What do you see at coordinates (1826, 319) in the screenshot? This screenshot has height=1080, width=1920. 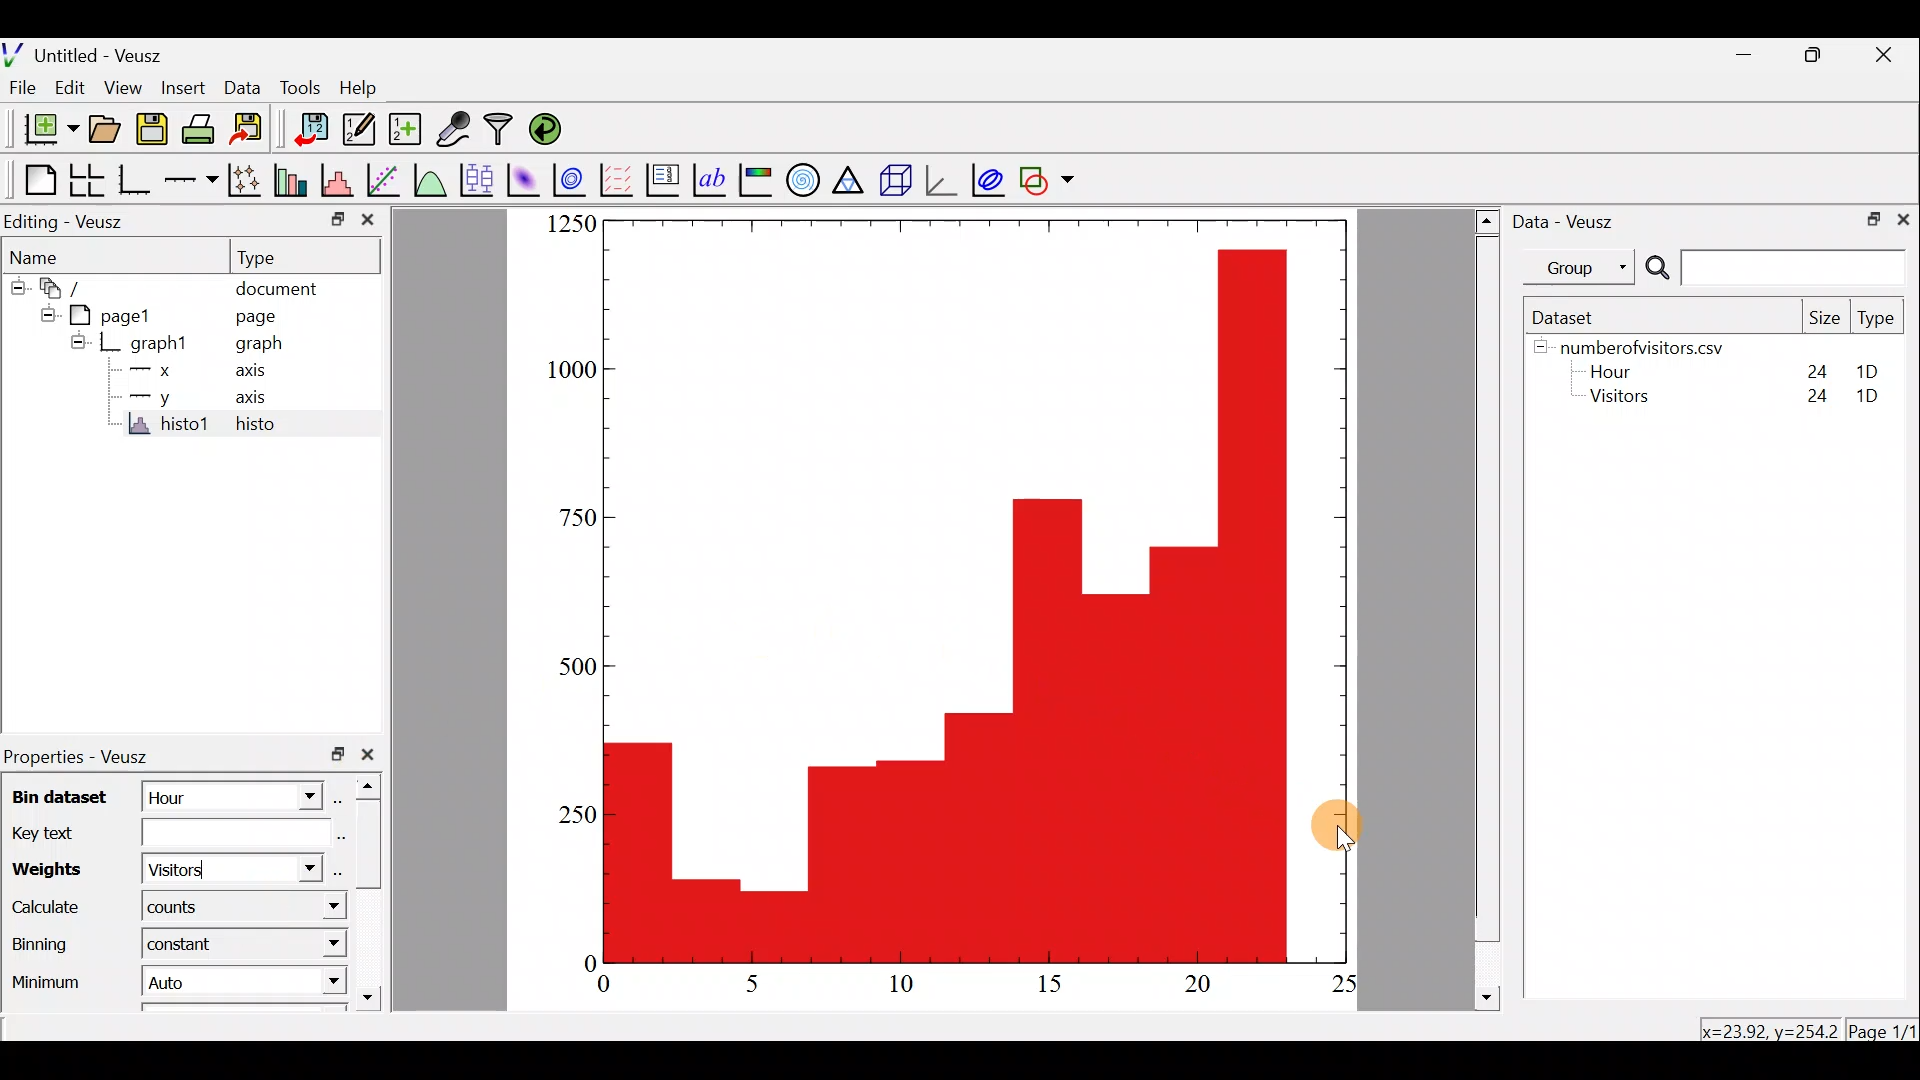 I see `Size` at bounding box center [1826, 319].